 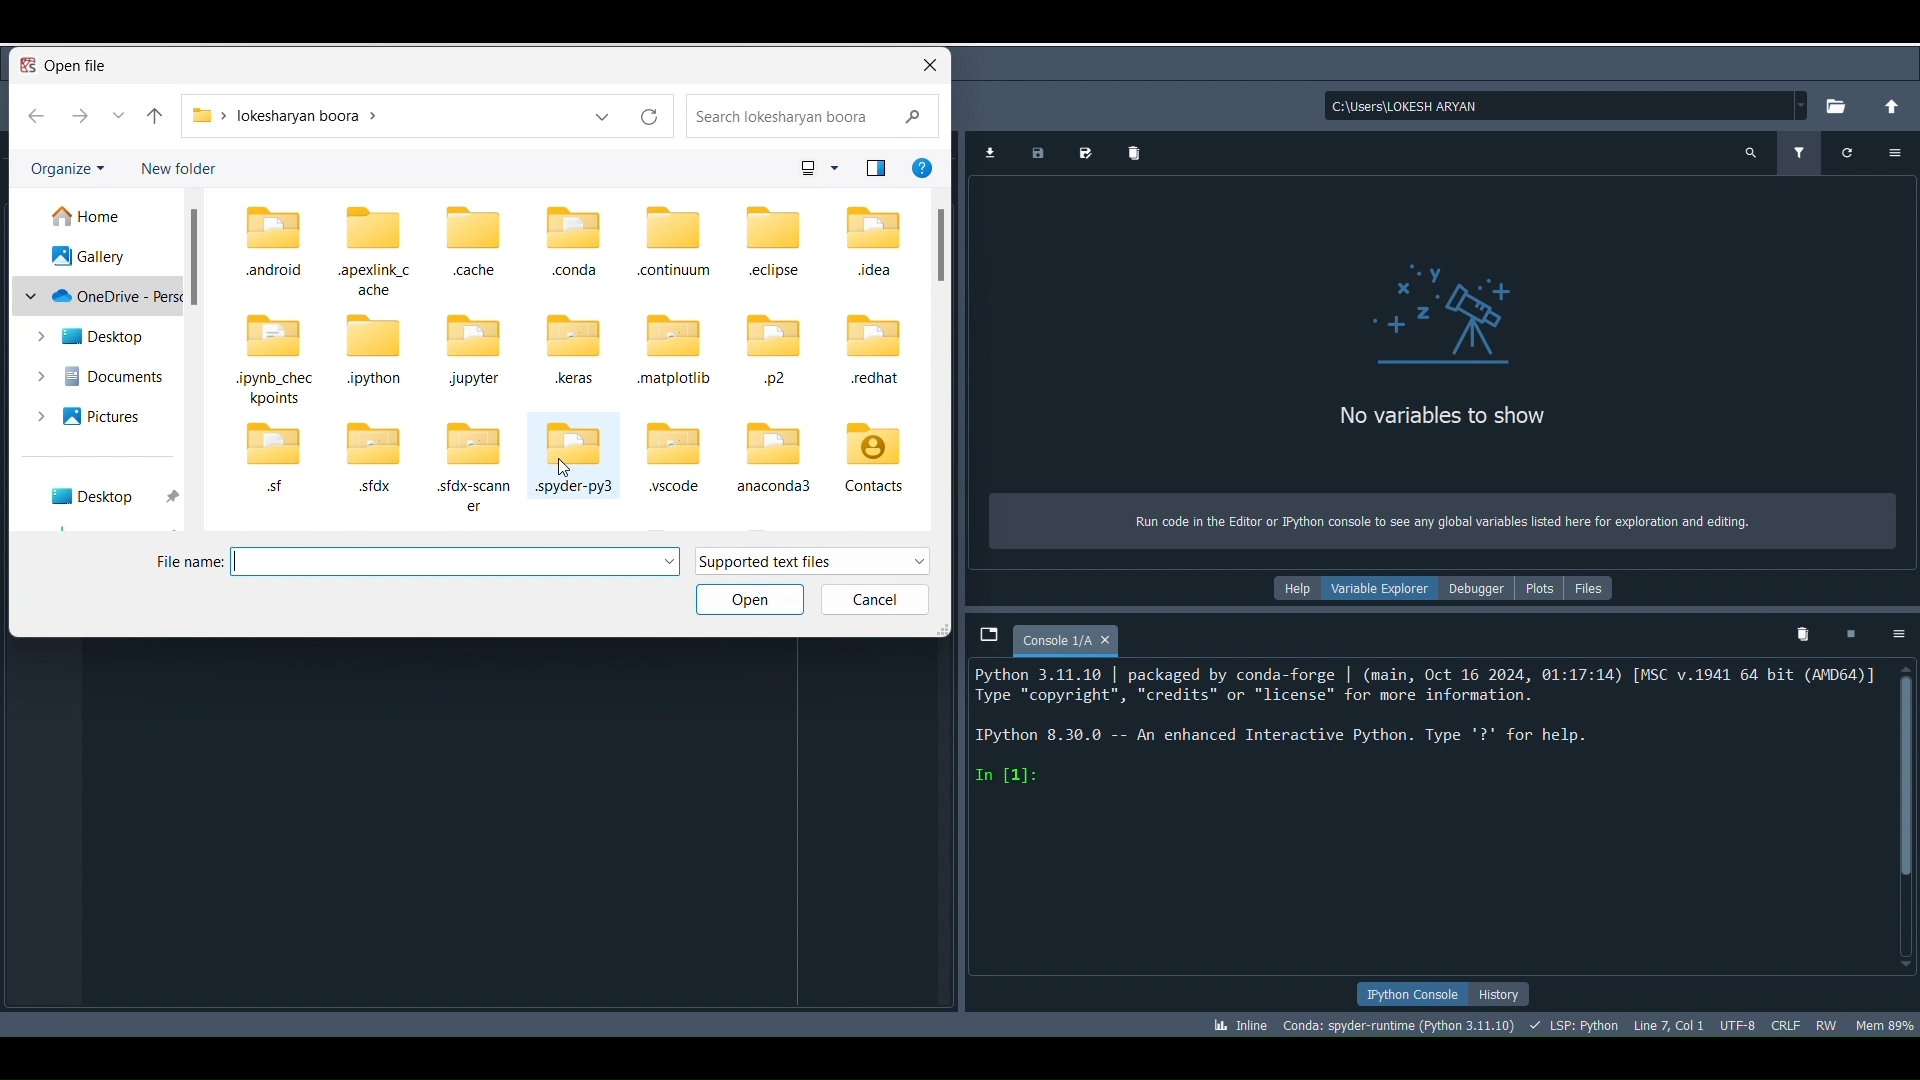 What do you see at coordinates (811, 117) in the screenshot?
I see `Search box` at bounding box center [811, 117].